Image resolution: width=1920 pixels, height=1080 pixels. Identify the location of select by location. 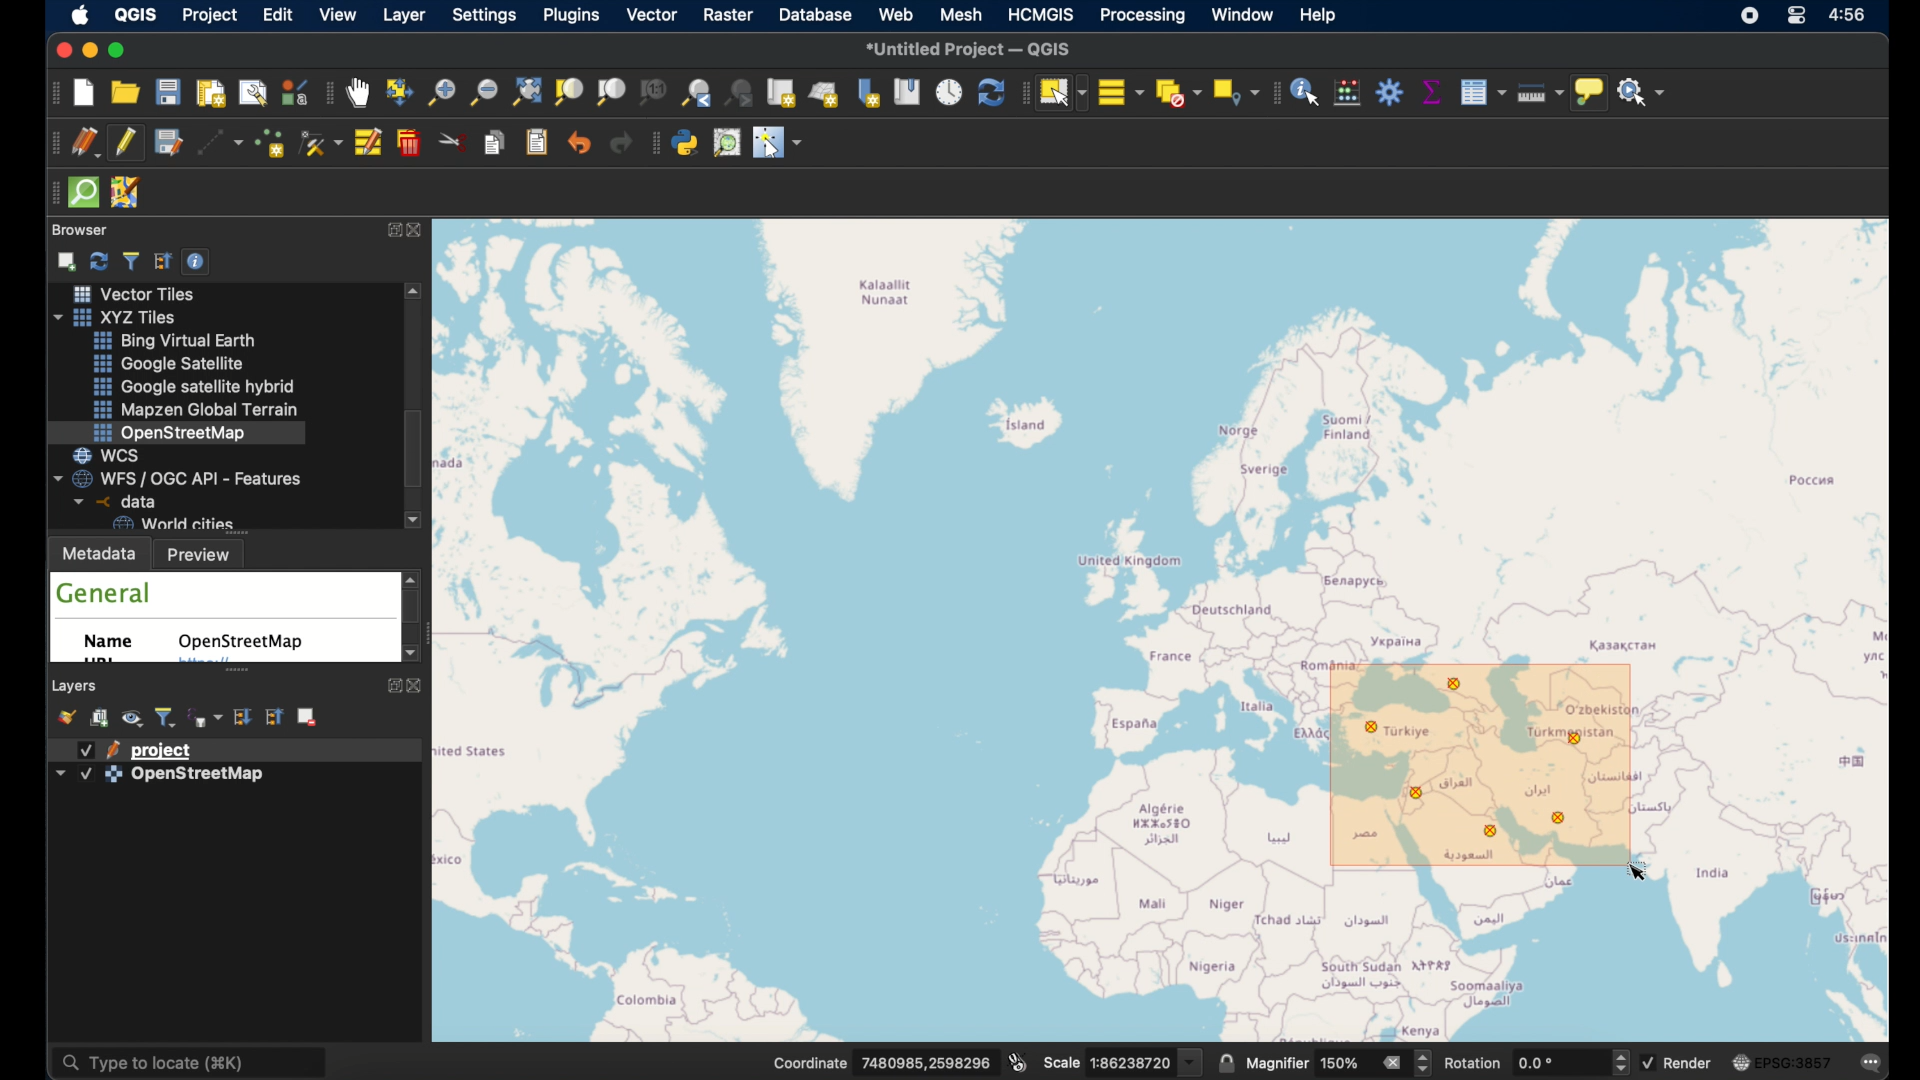
(1233, 92).